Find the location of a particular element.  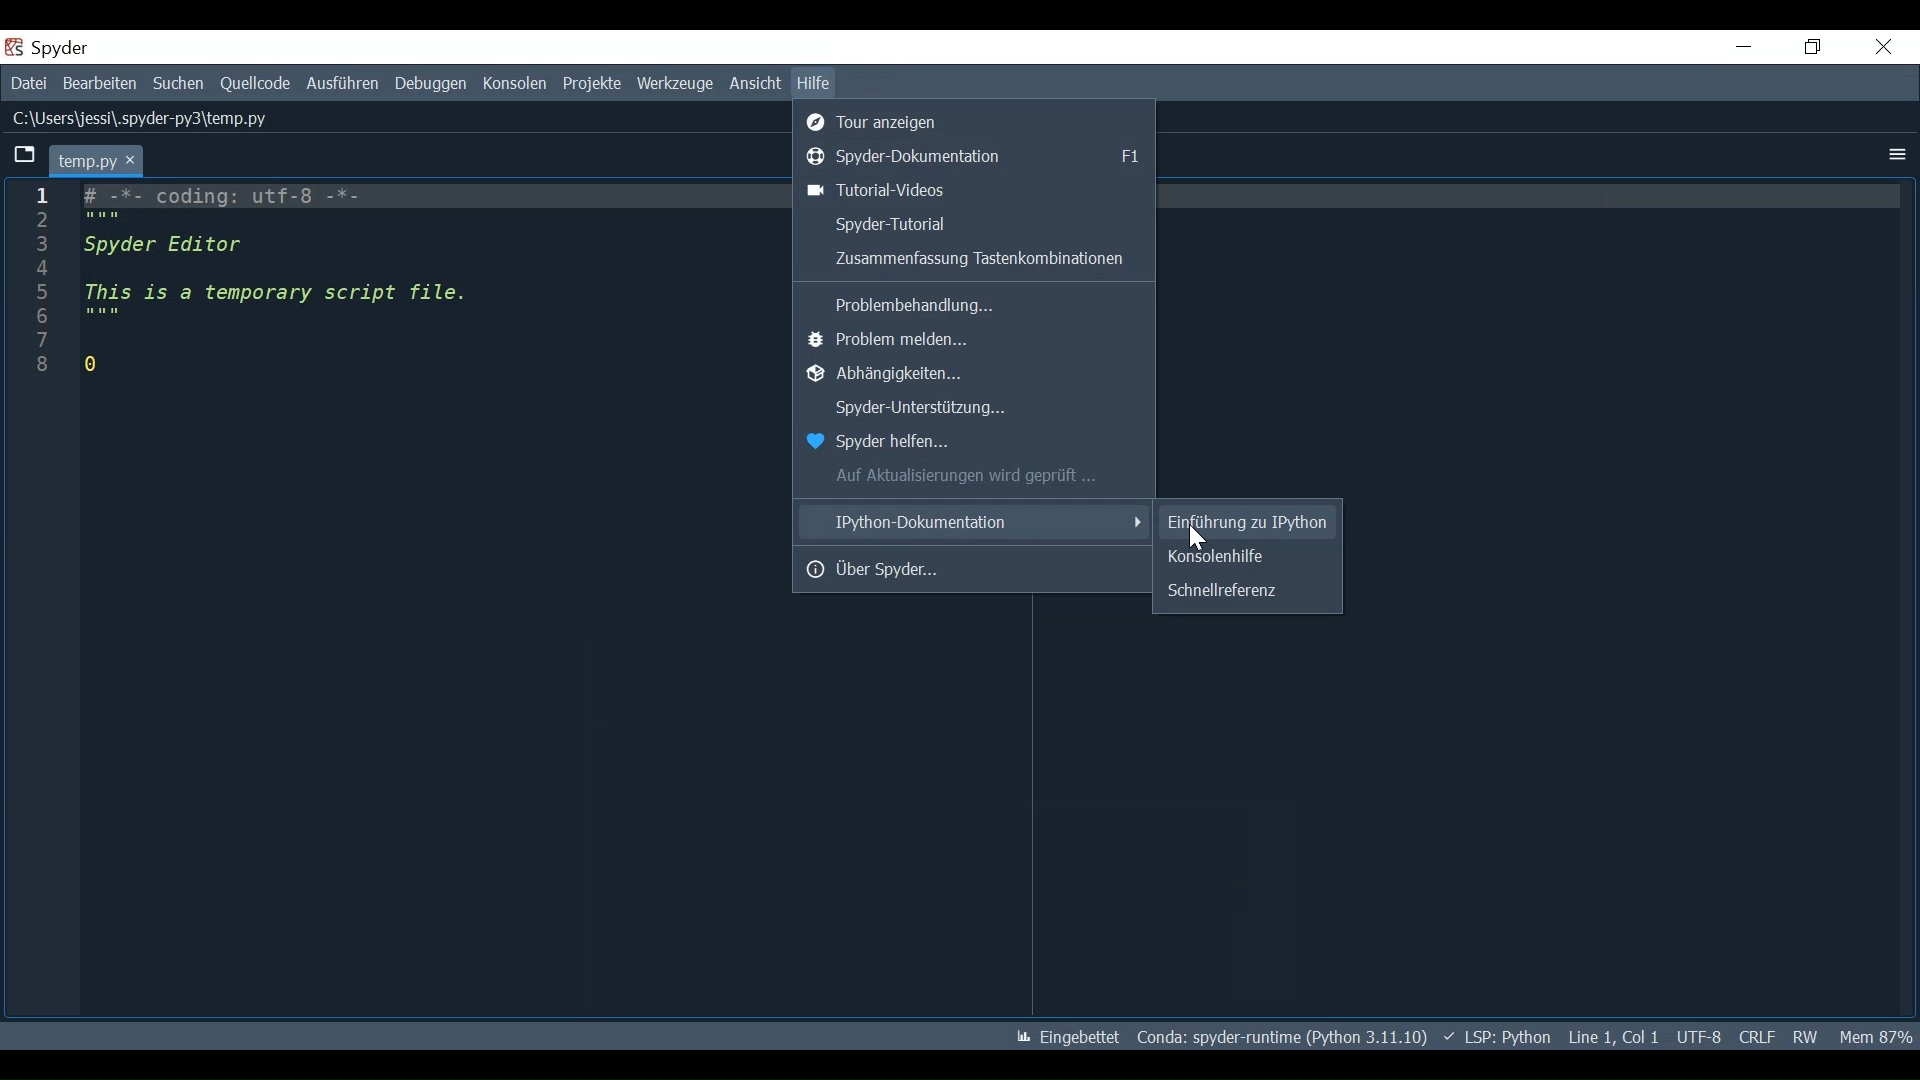

Close is located at coordinates (1885, 47).